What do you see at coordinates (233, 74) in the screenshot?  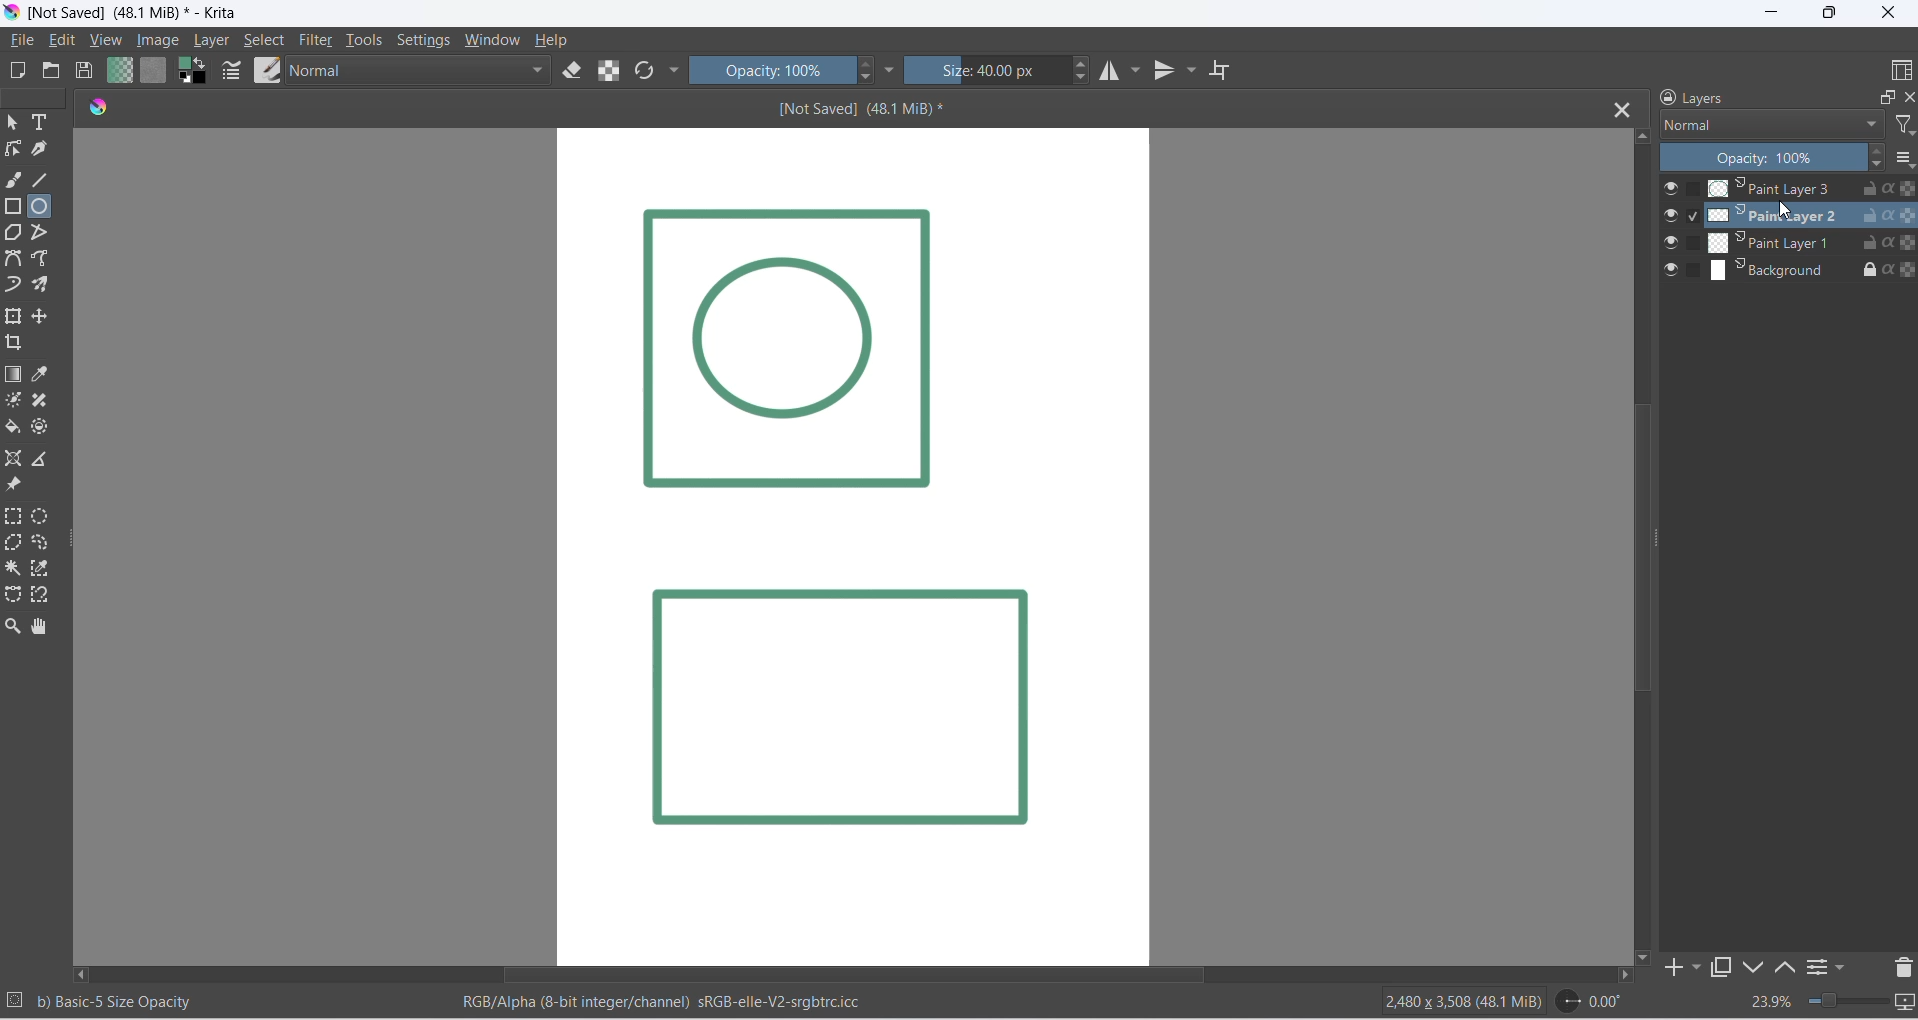 I see `edit brush settings` at bounding box center [233, 74].